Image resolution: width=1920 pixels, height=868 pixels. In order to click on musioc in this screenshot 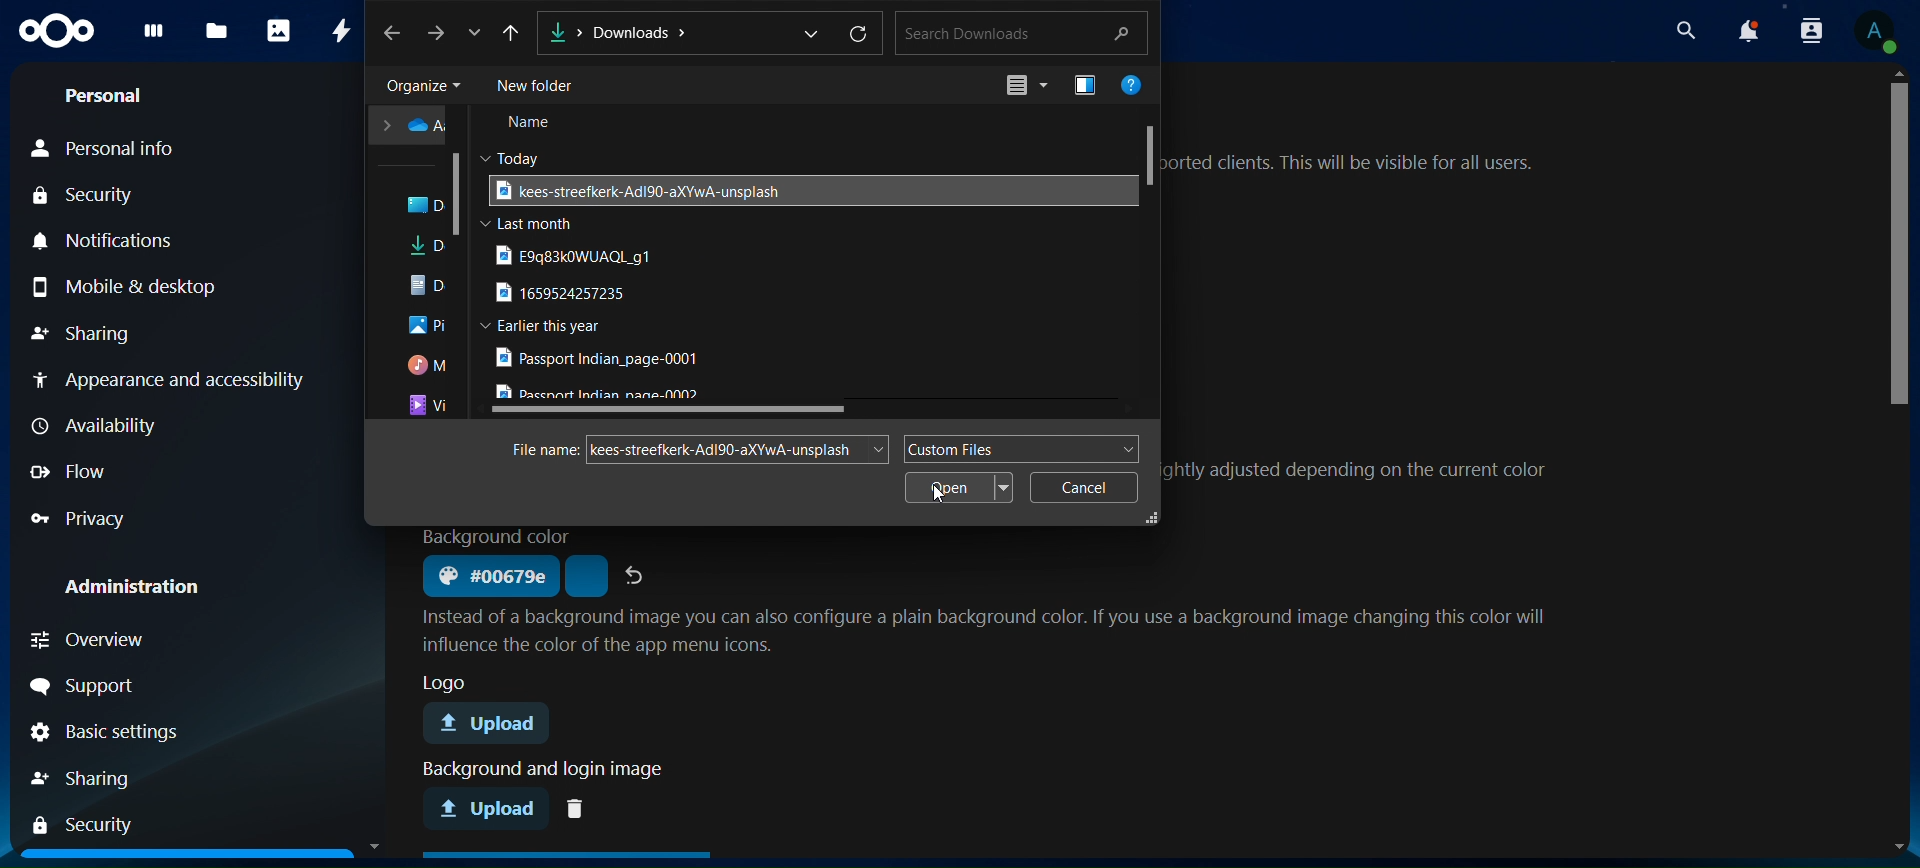, I will do `click(429, 366)`.